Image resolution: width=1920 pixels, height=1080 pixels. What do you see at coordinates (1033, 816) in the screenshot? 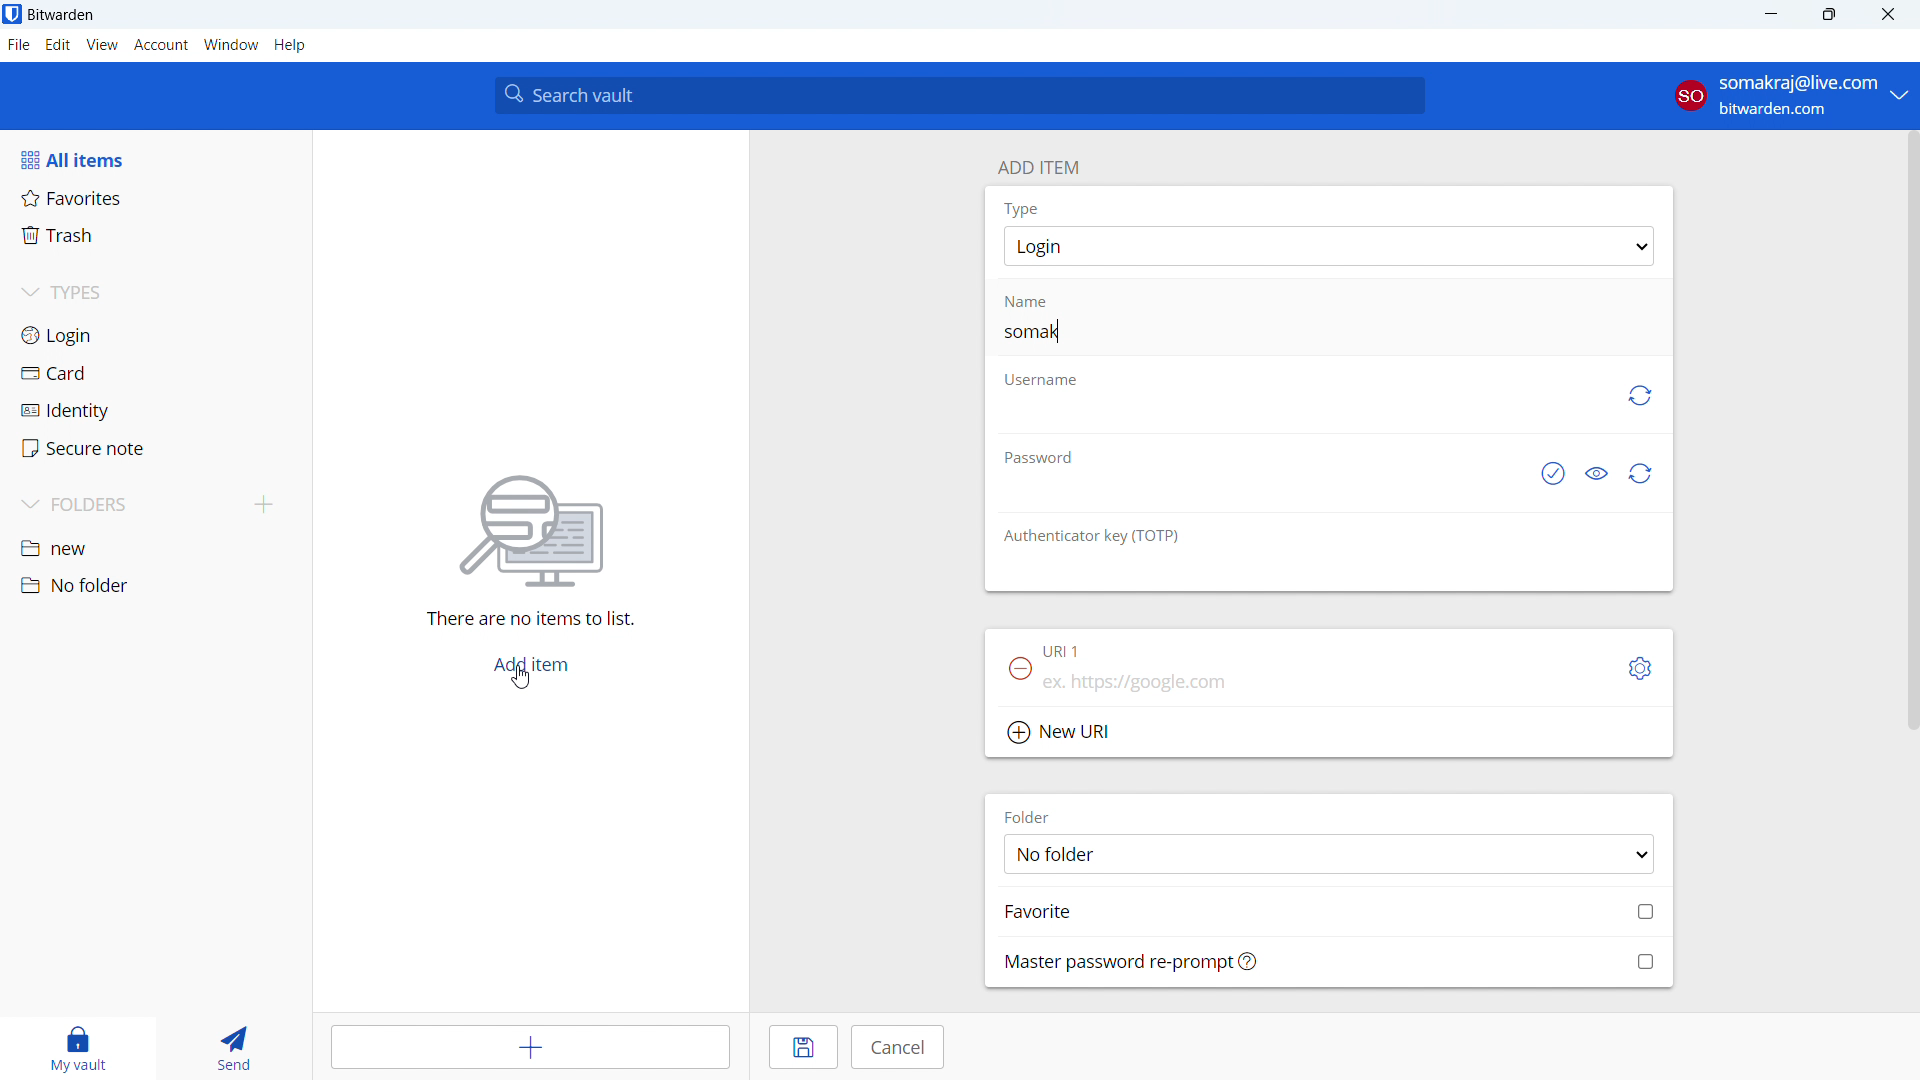
I see `FOLDER` at bounding box center [1033, 816].